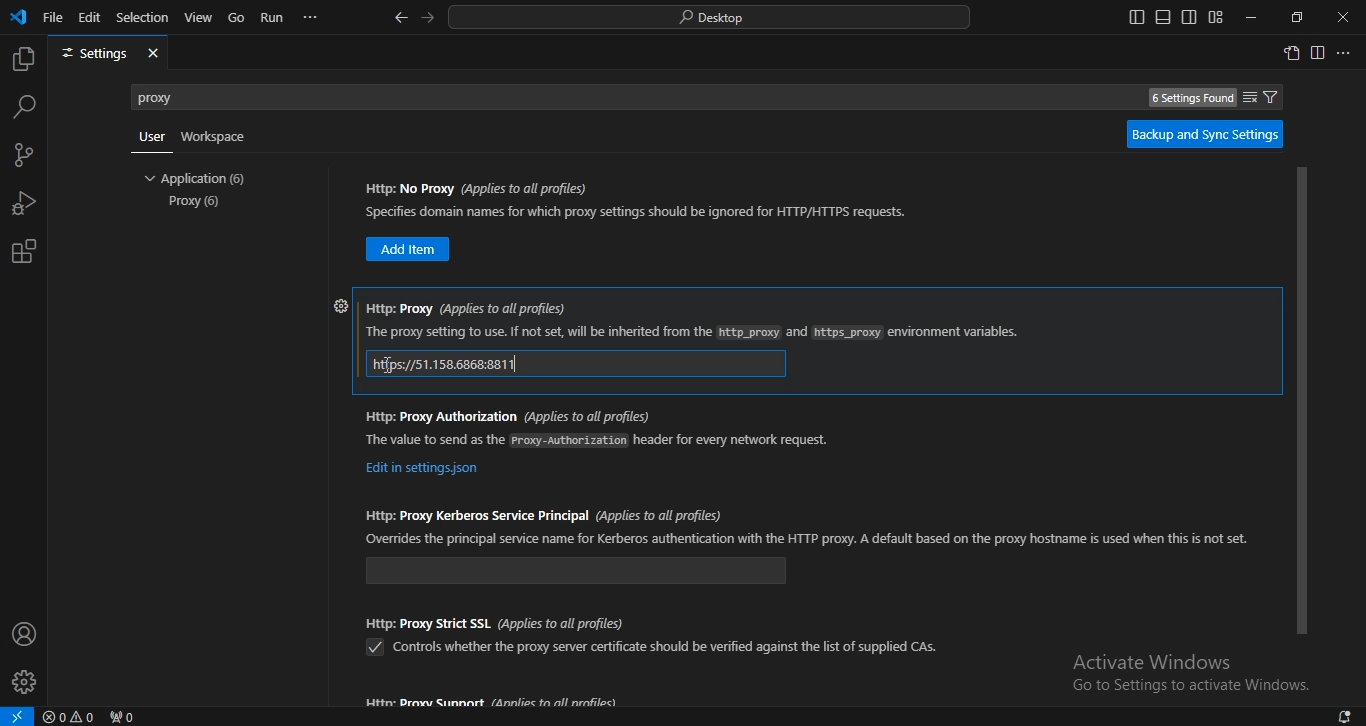 The height and width of the screenshot is (726, 1366). I want to click on text, so click(1154, 661).